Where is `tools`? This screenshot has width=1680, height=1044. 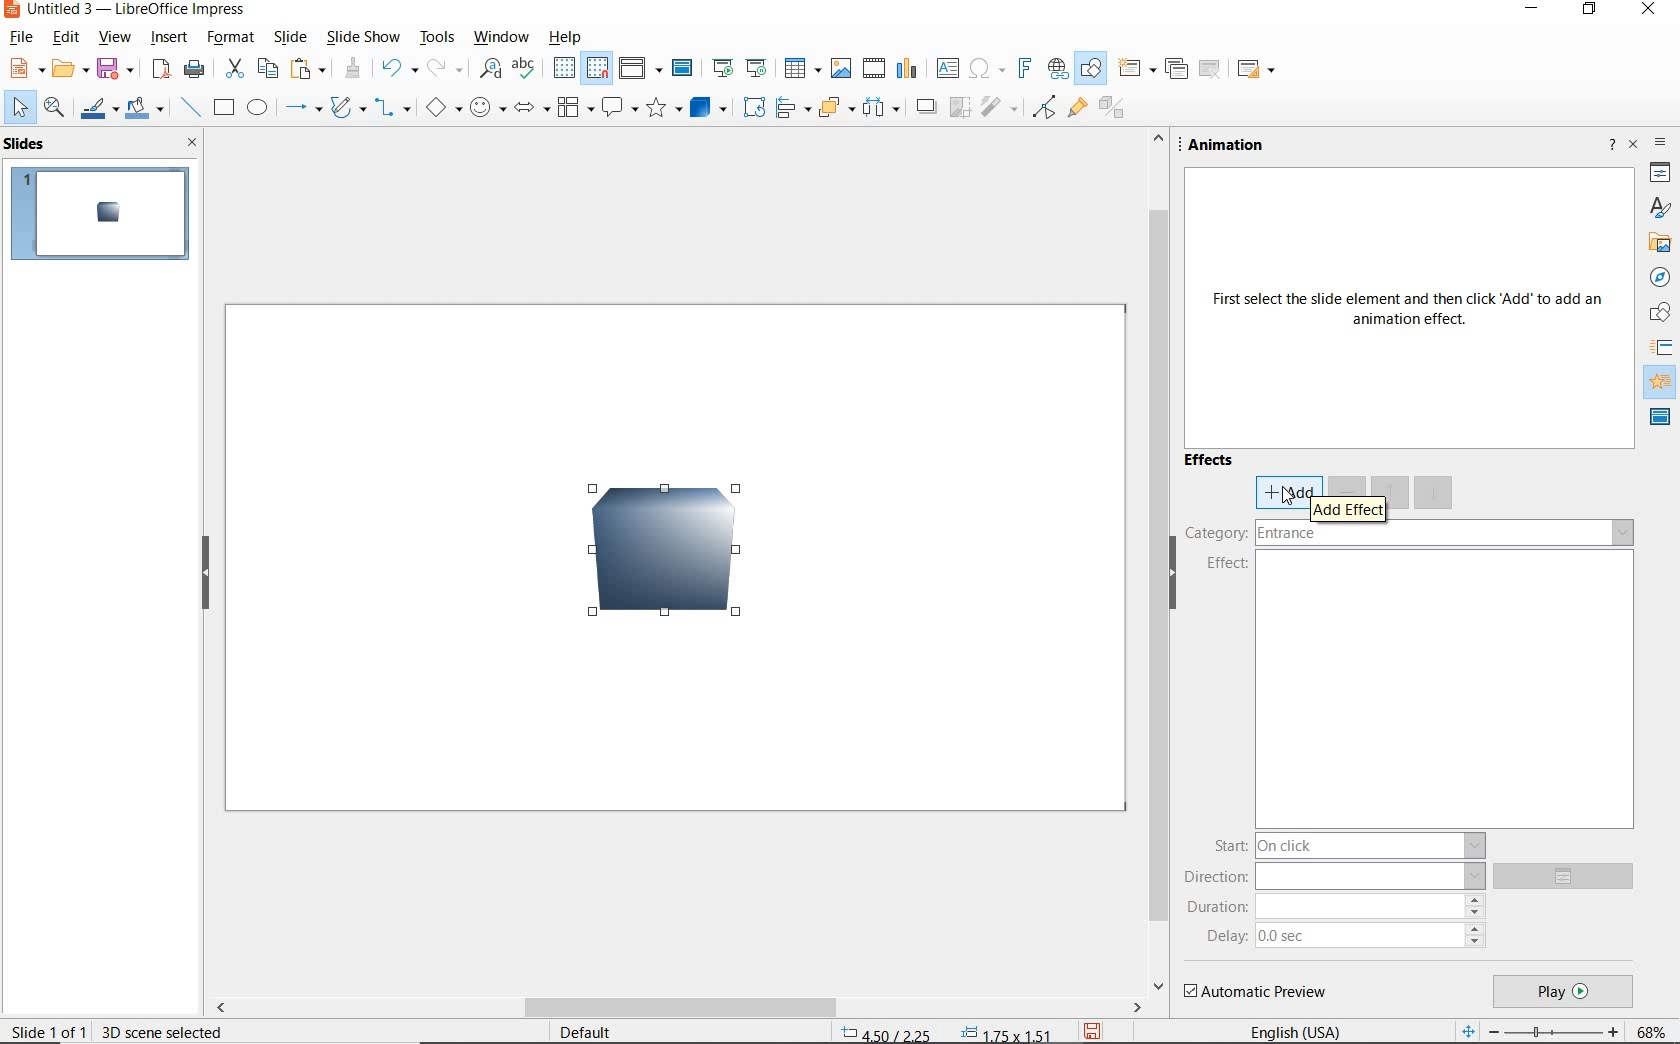 tools is located at coordinates (436, 37).